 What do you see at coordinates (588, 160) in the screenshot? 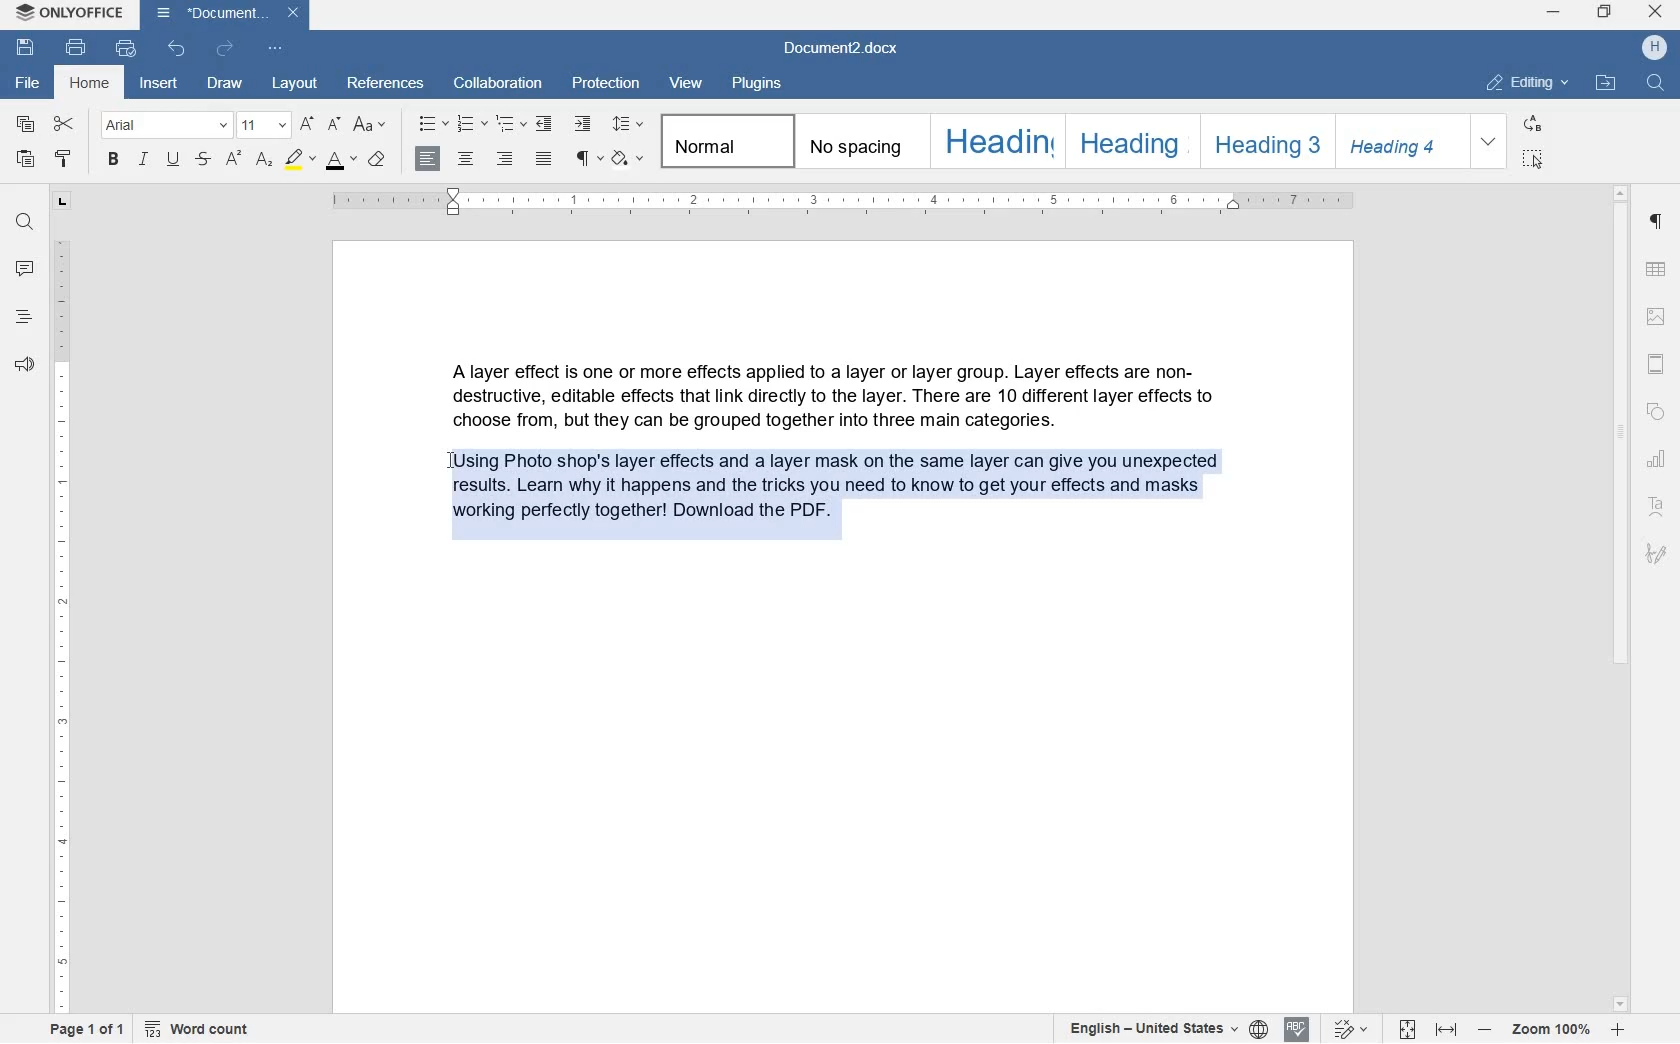
I see `PARAGRAPH SETTINGS` at bounding box center [588, 160].